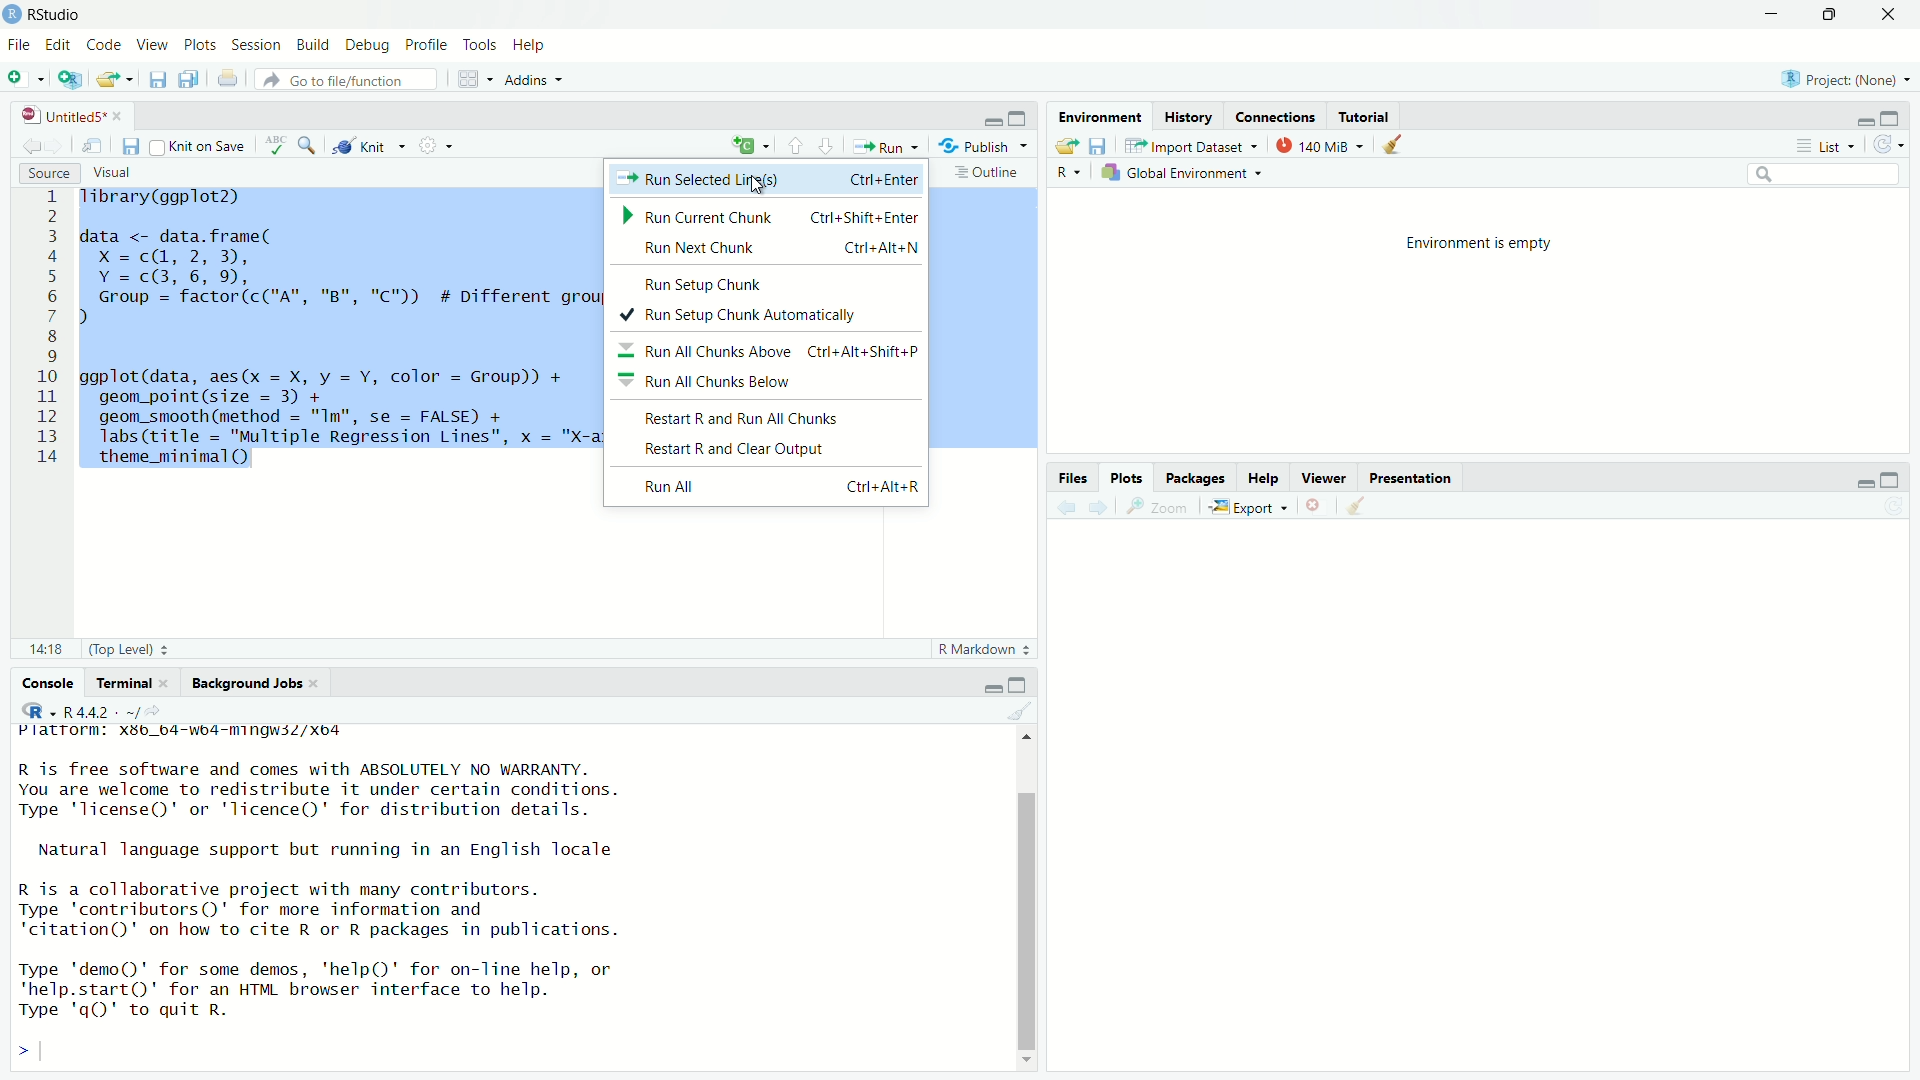  What do you see at coordinates (729, 381) in the screenshot?
I see `Run All Chunks Below` at bounding box center [729, 381].